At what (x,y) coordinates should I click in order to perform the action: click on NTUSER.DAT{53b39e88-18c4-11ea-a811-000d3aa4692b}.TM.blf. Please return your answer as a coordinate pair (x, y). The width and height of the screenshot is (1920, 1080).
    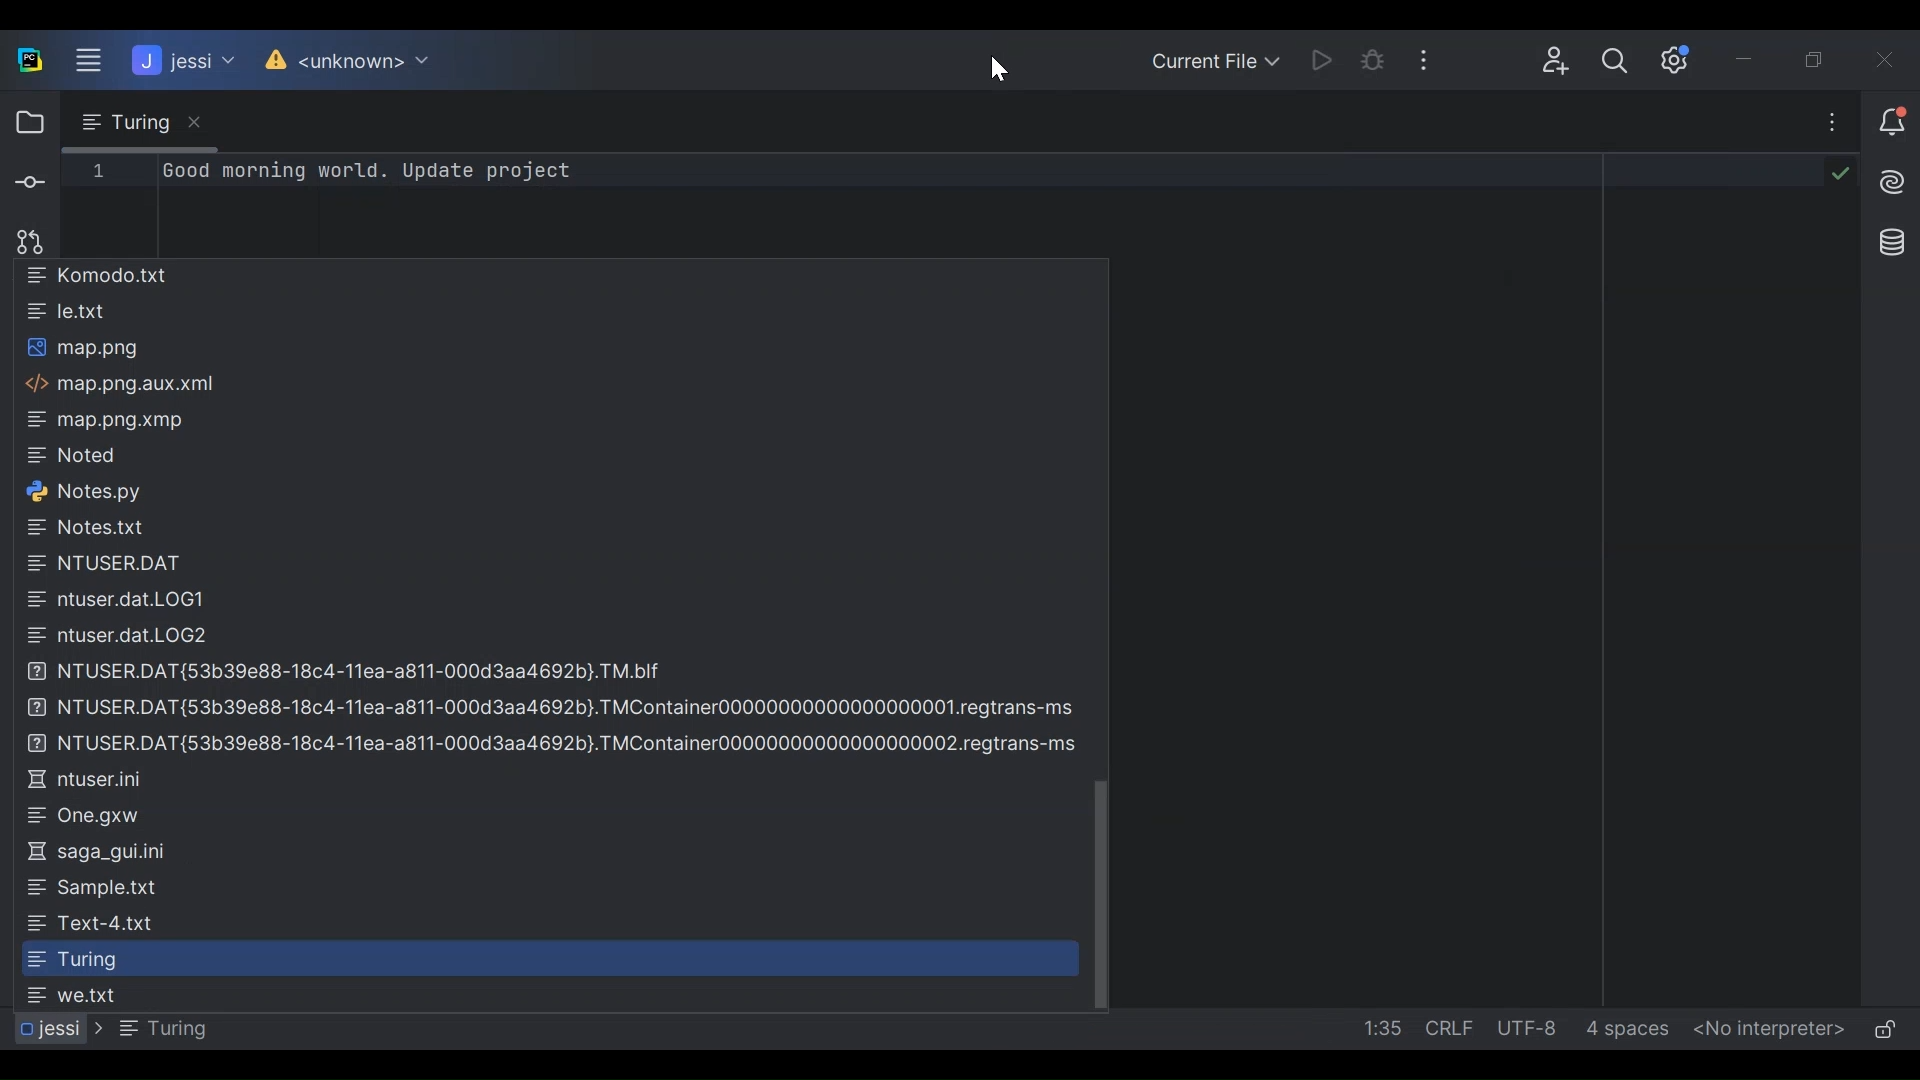
    Looking at the image, I should click on (352, 670).